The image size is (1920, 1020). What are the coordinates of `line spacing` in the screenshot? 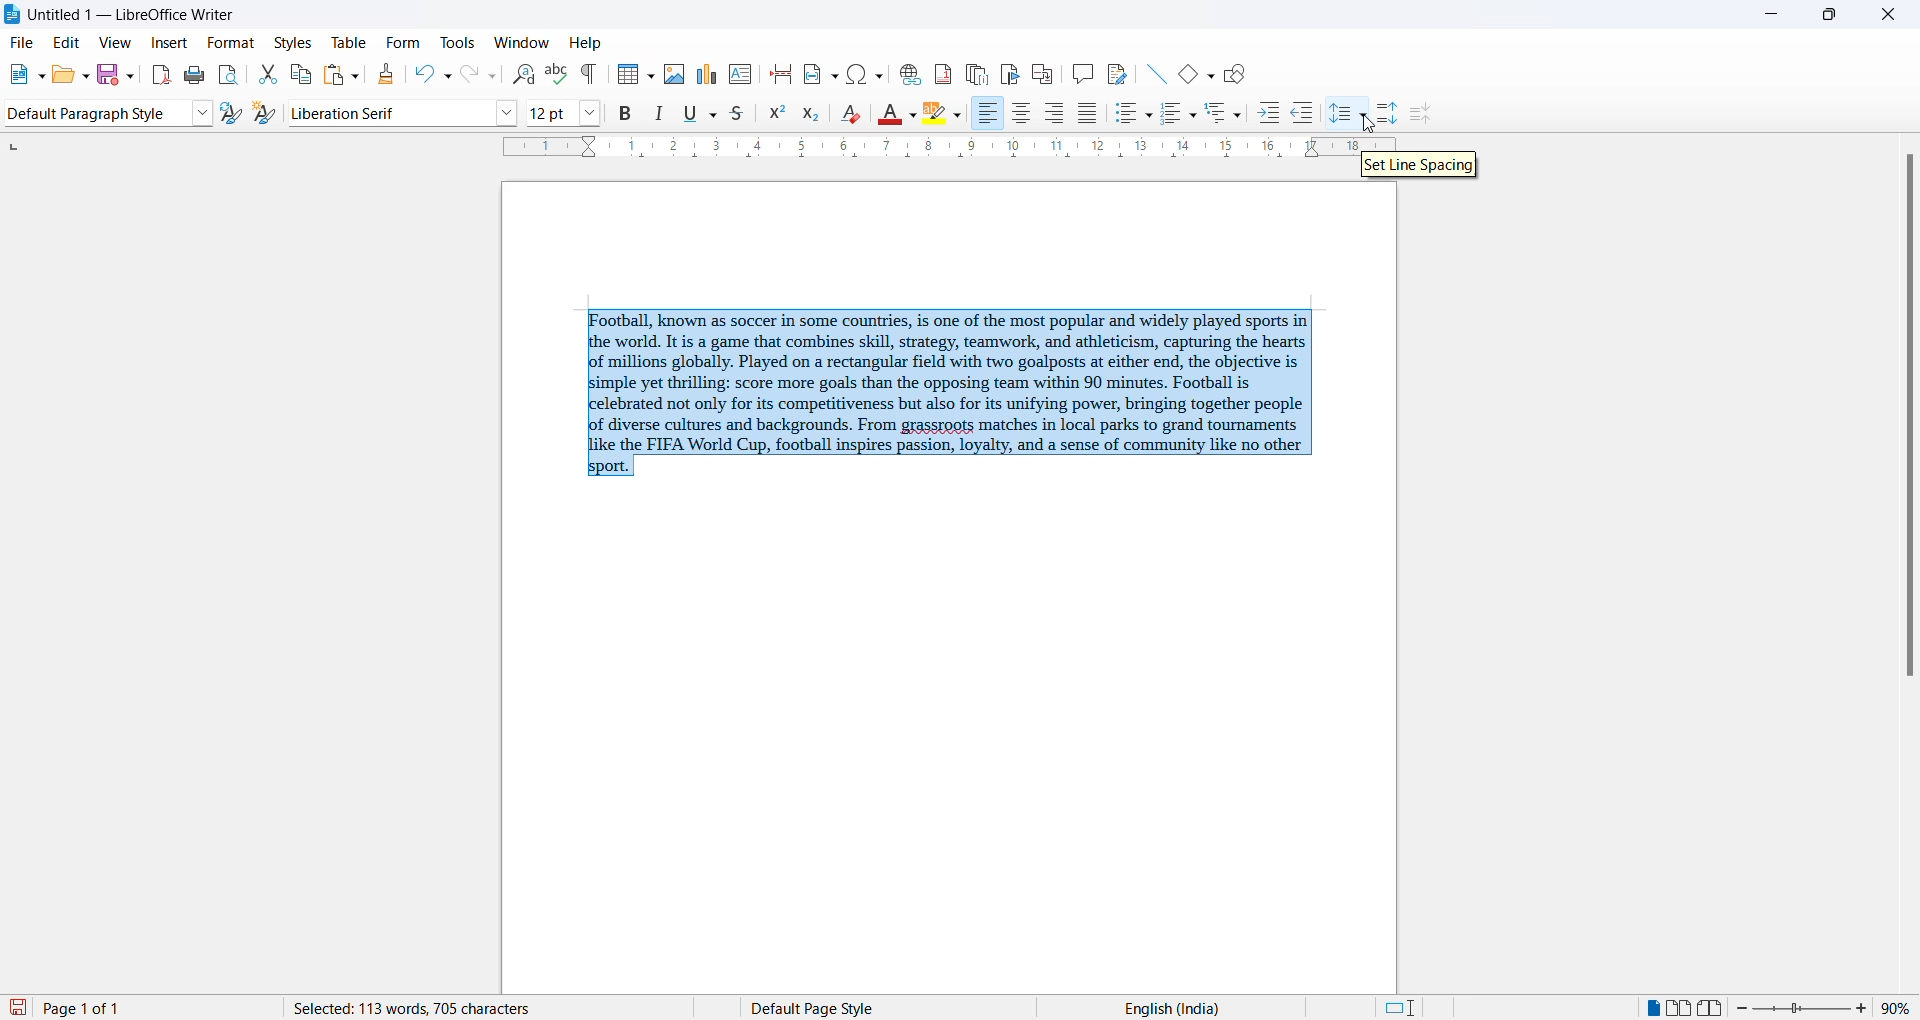 It's located at (1339, 114).